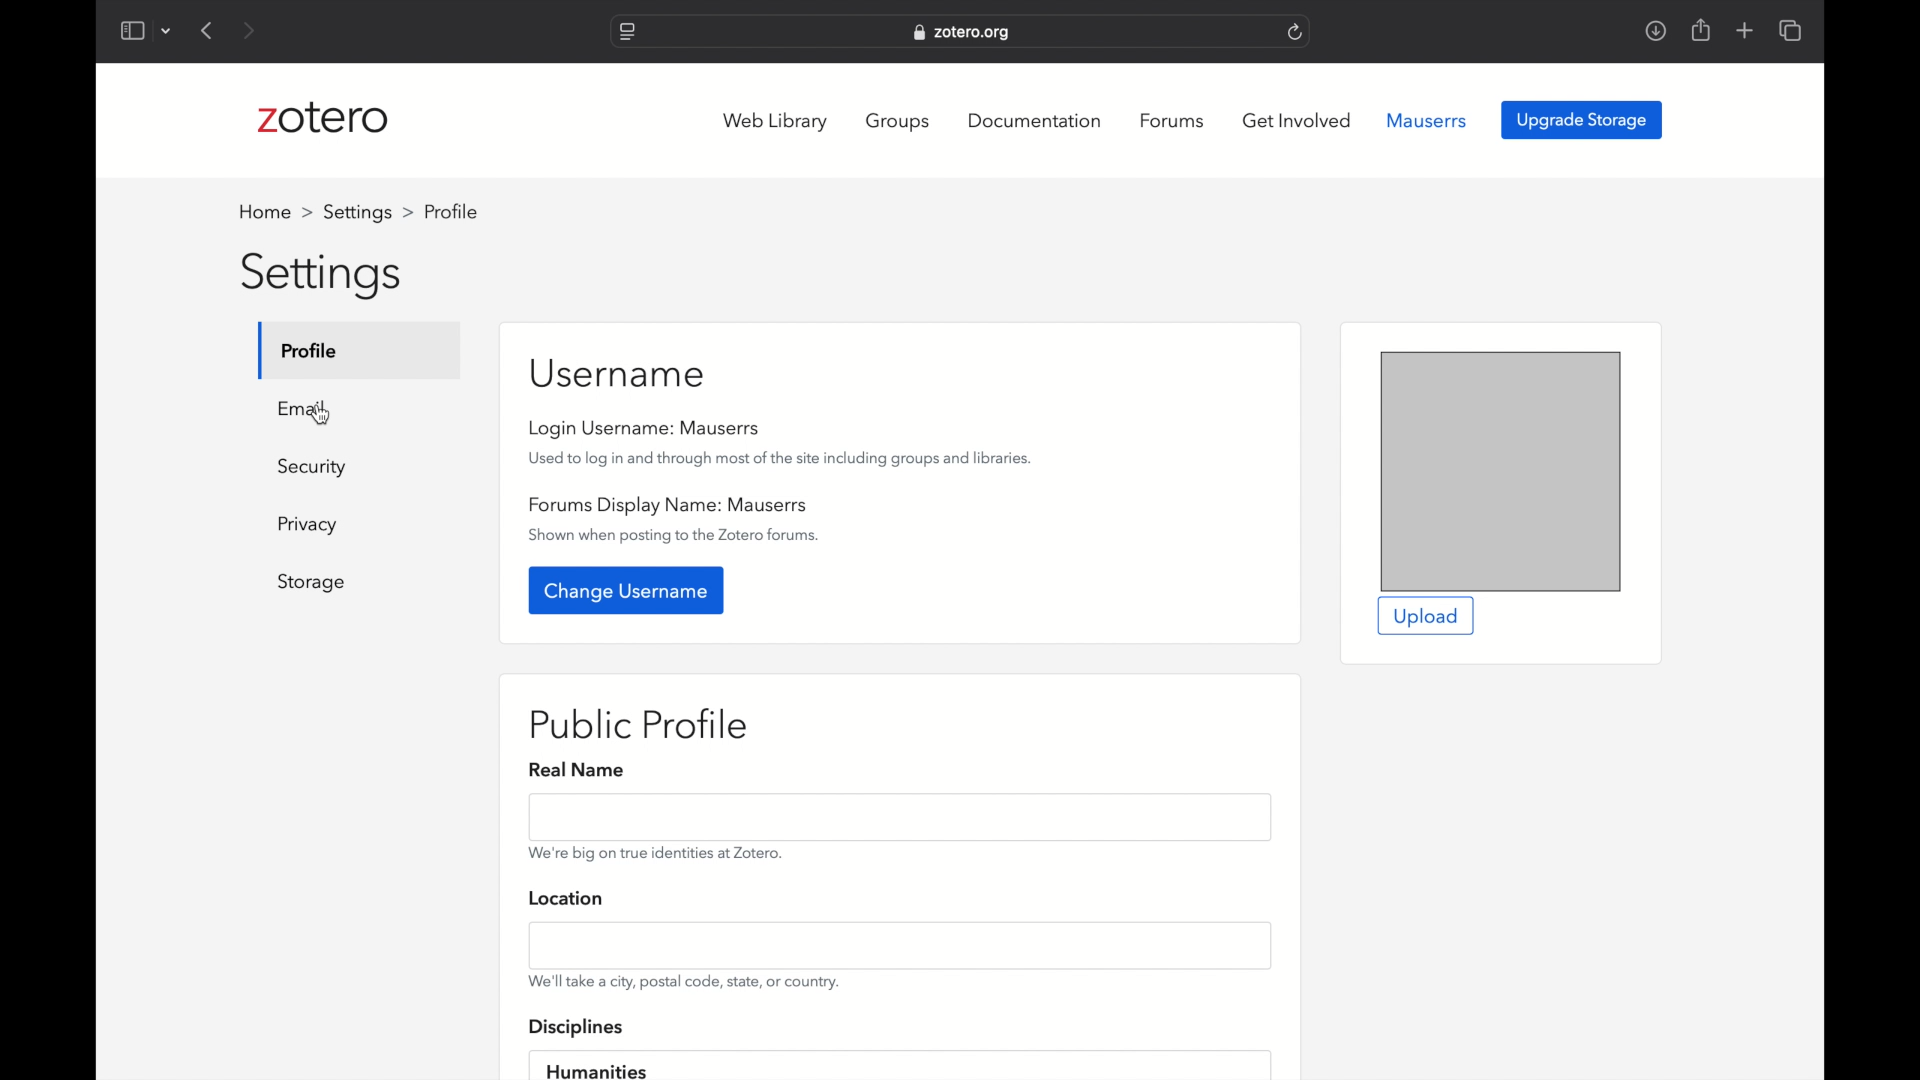 The width and height of the screenshot is (1920, 1080). What do you see at coordinates (311, 468) in the screenshot?
I see `security` at bounding box center [311, 468].